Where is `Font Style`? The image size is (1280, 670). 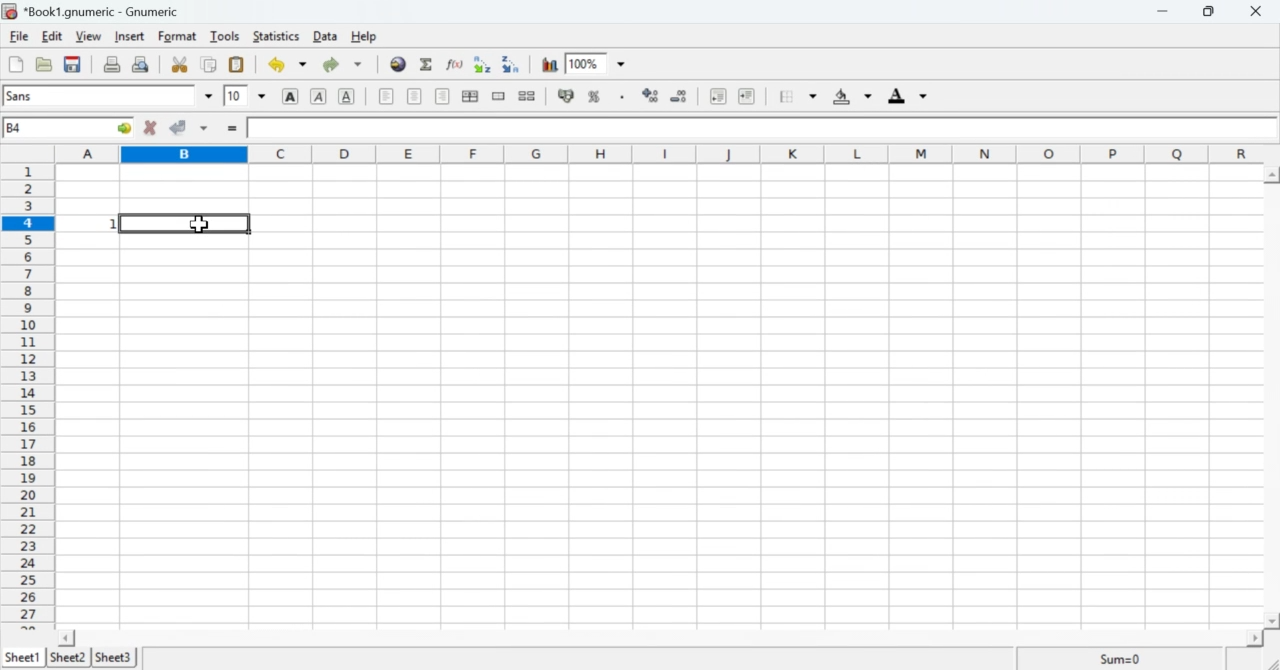 Font Style is located at coordinates (111, 96).